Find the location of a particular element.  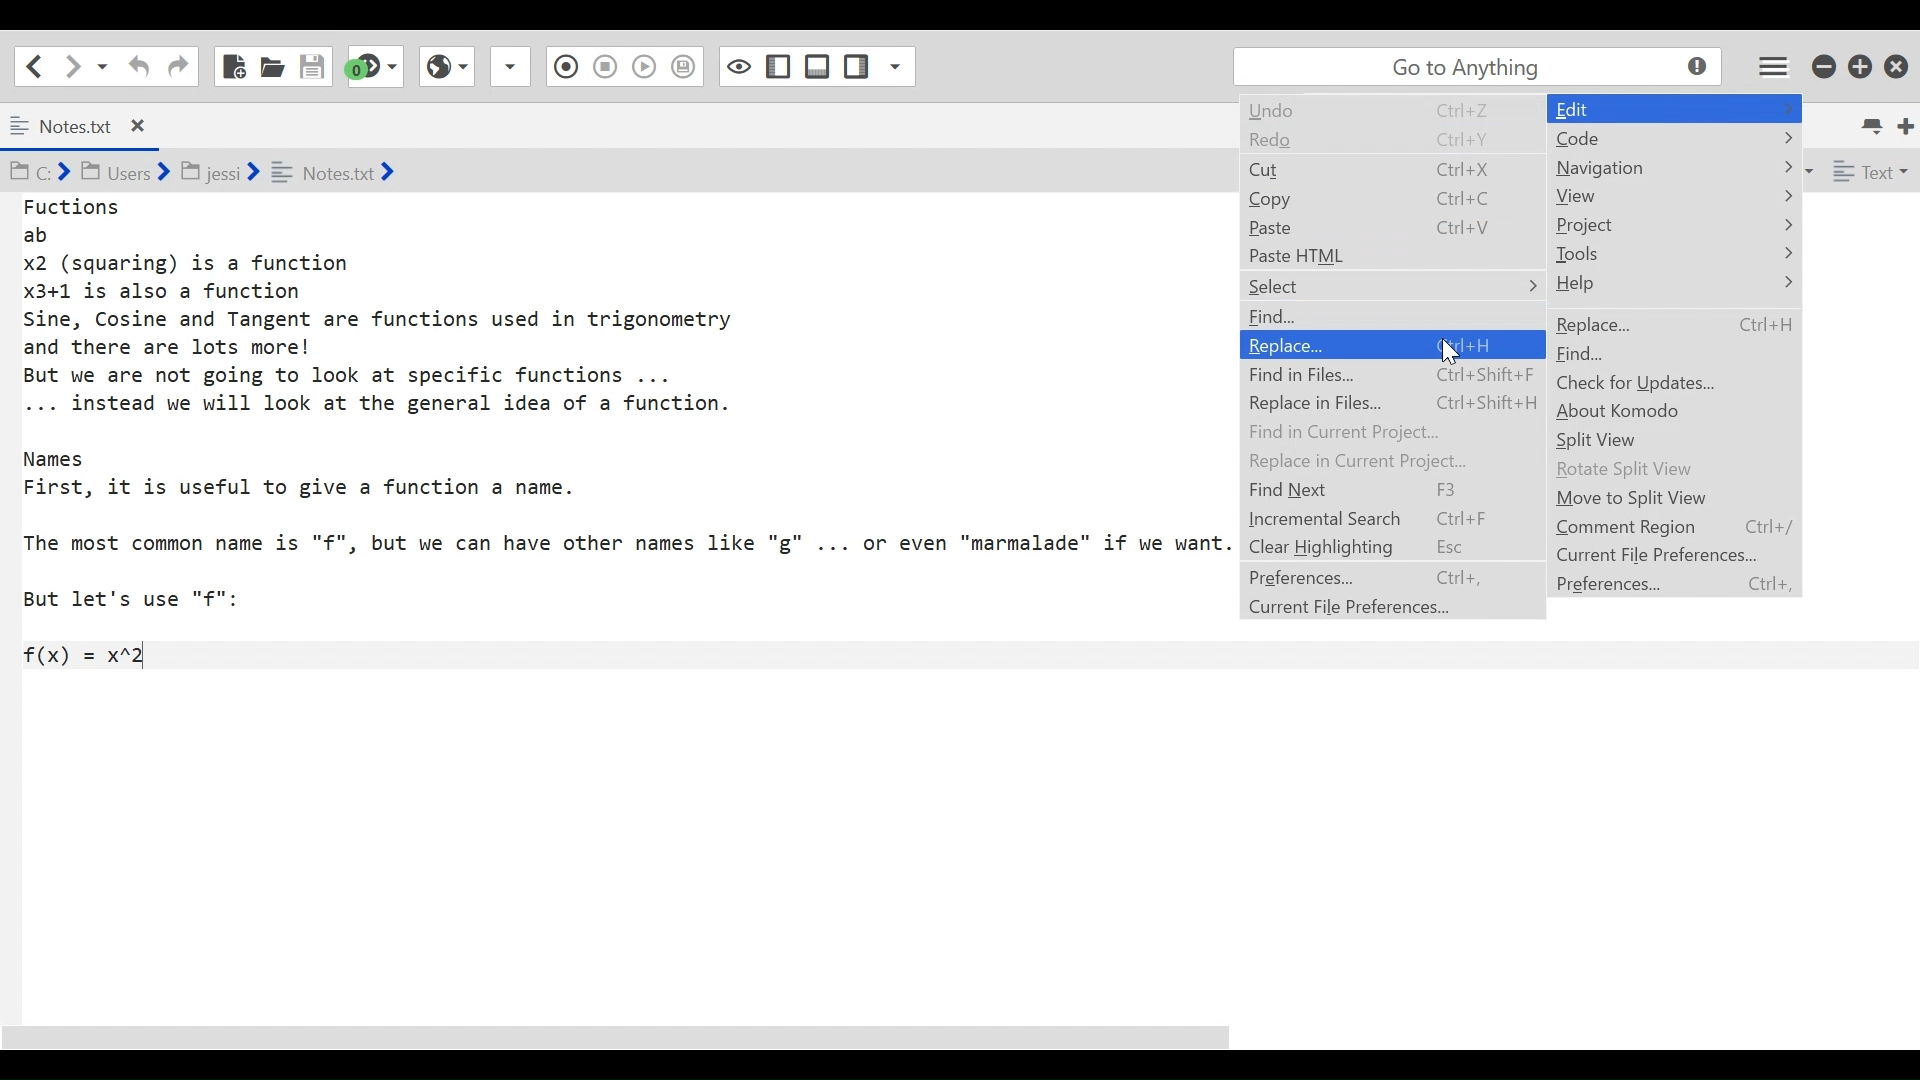

New File is located at coordinates (232, 66).